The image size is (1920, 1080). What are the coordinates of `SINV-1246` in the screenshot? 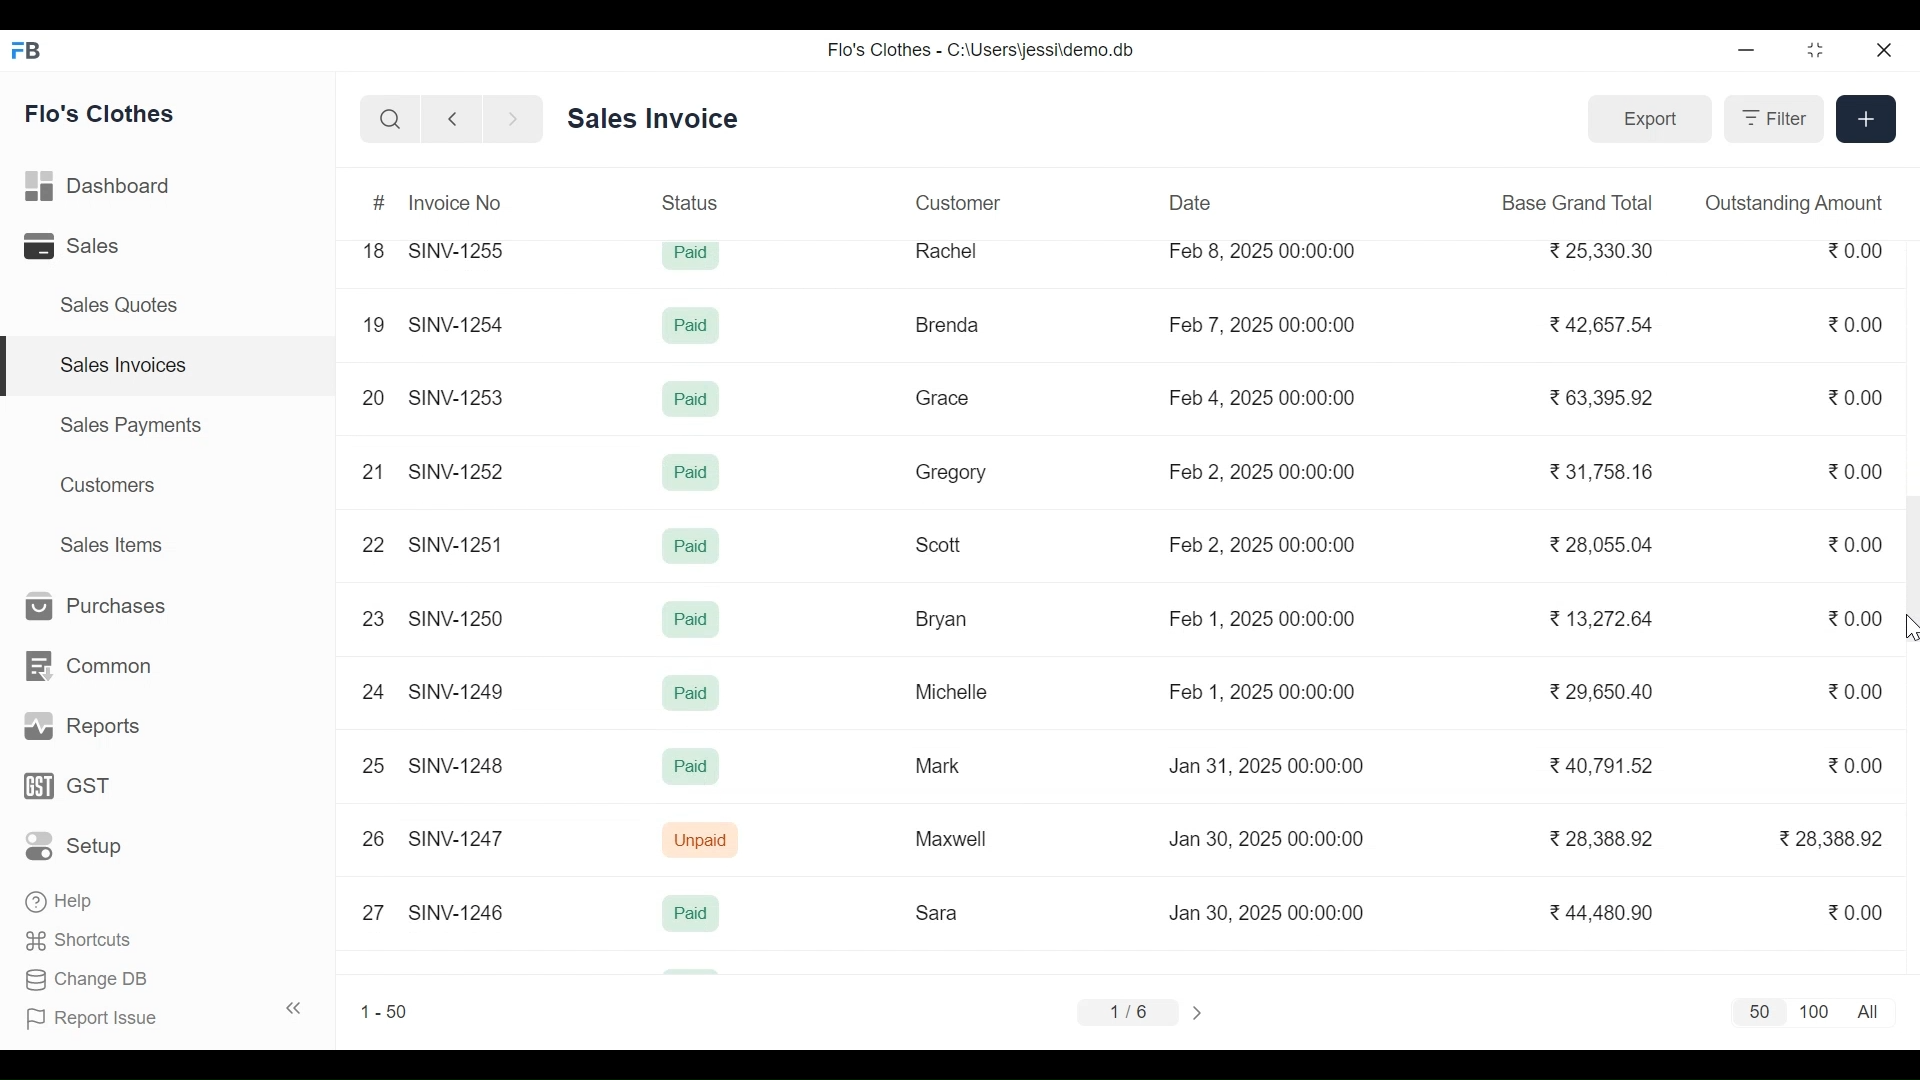 It's located at (456, 911).